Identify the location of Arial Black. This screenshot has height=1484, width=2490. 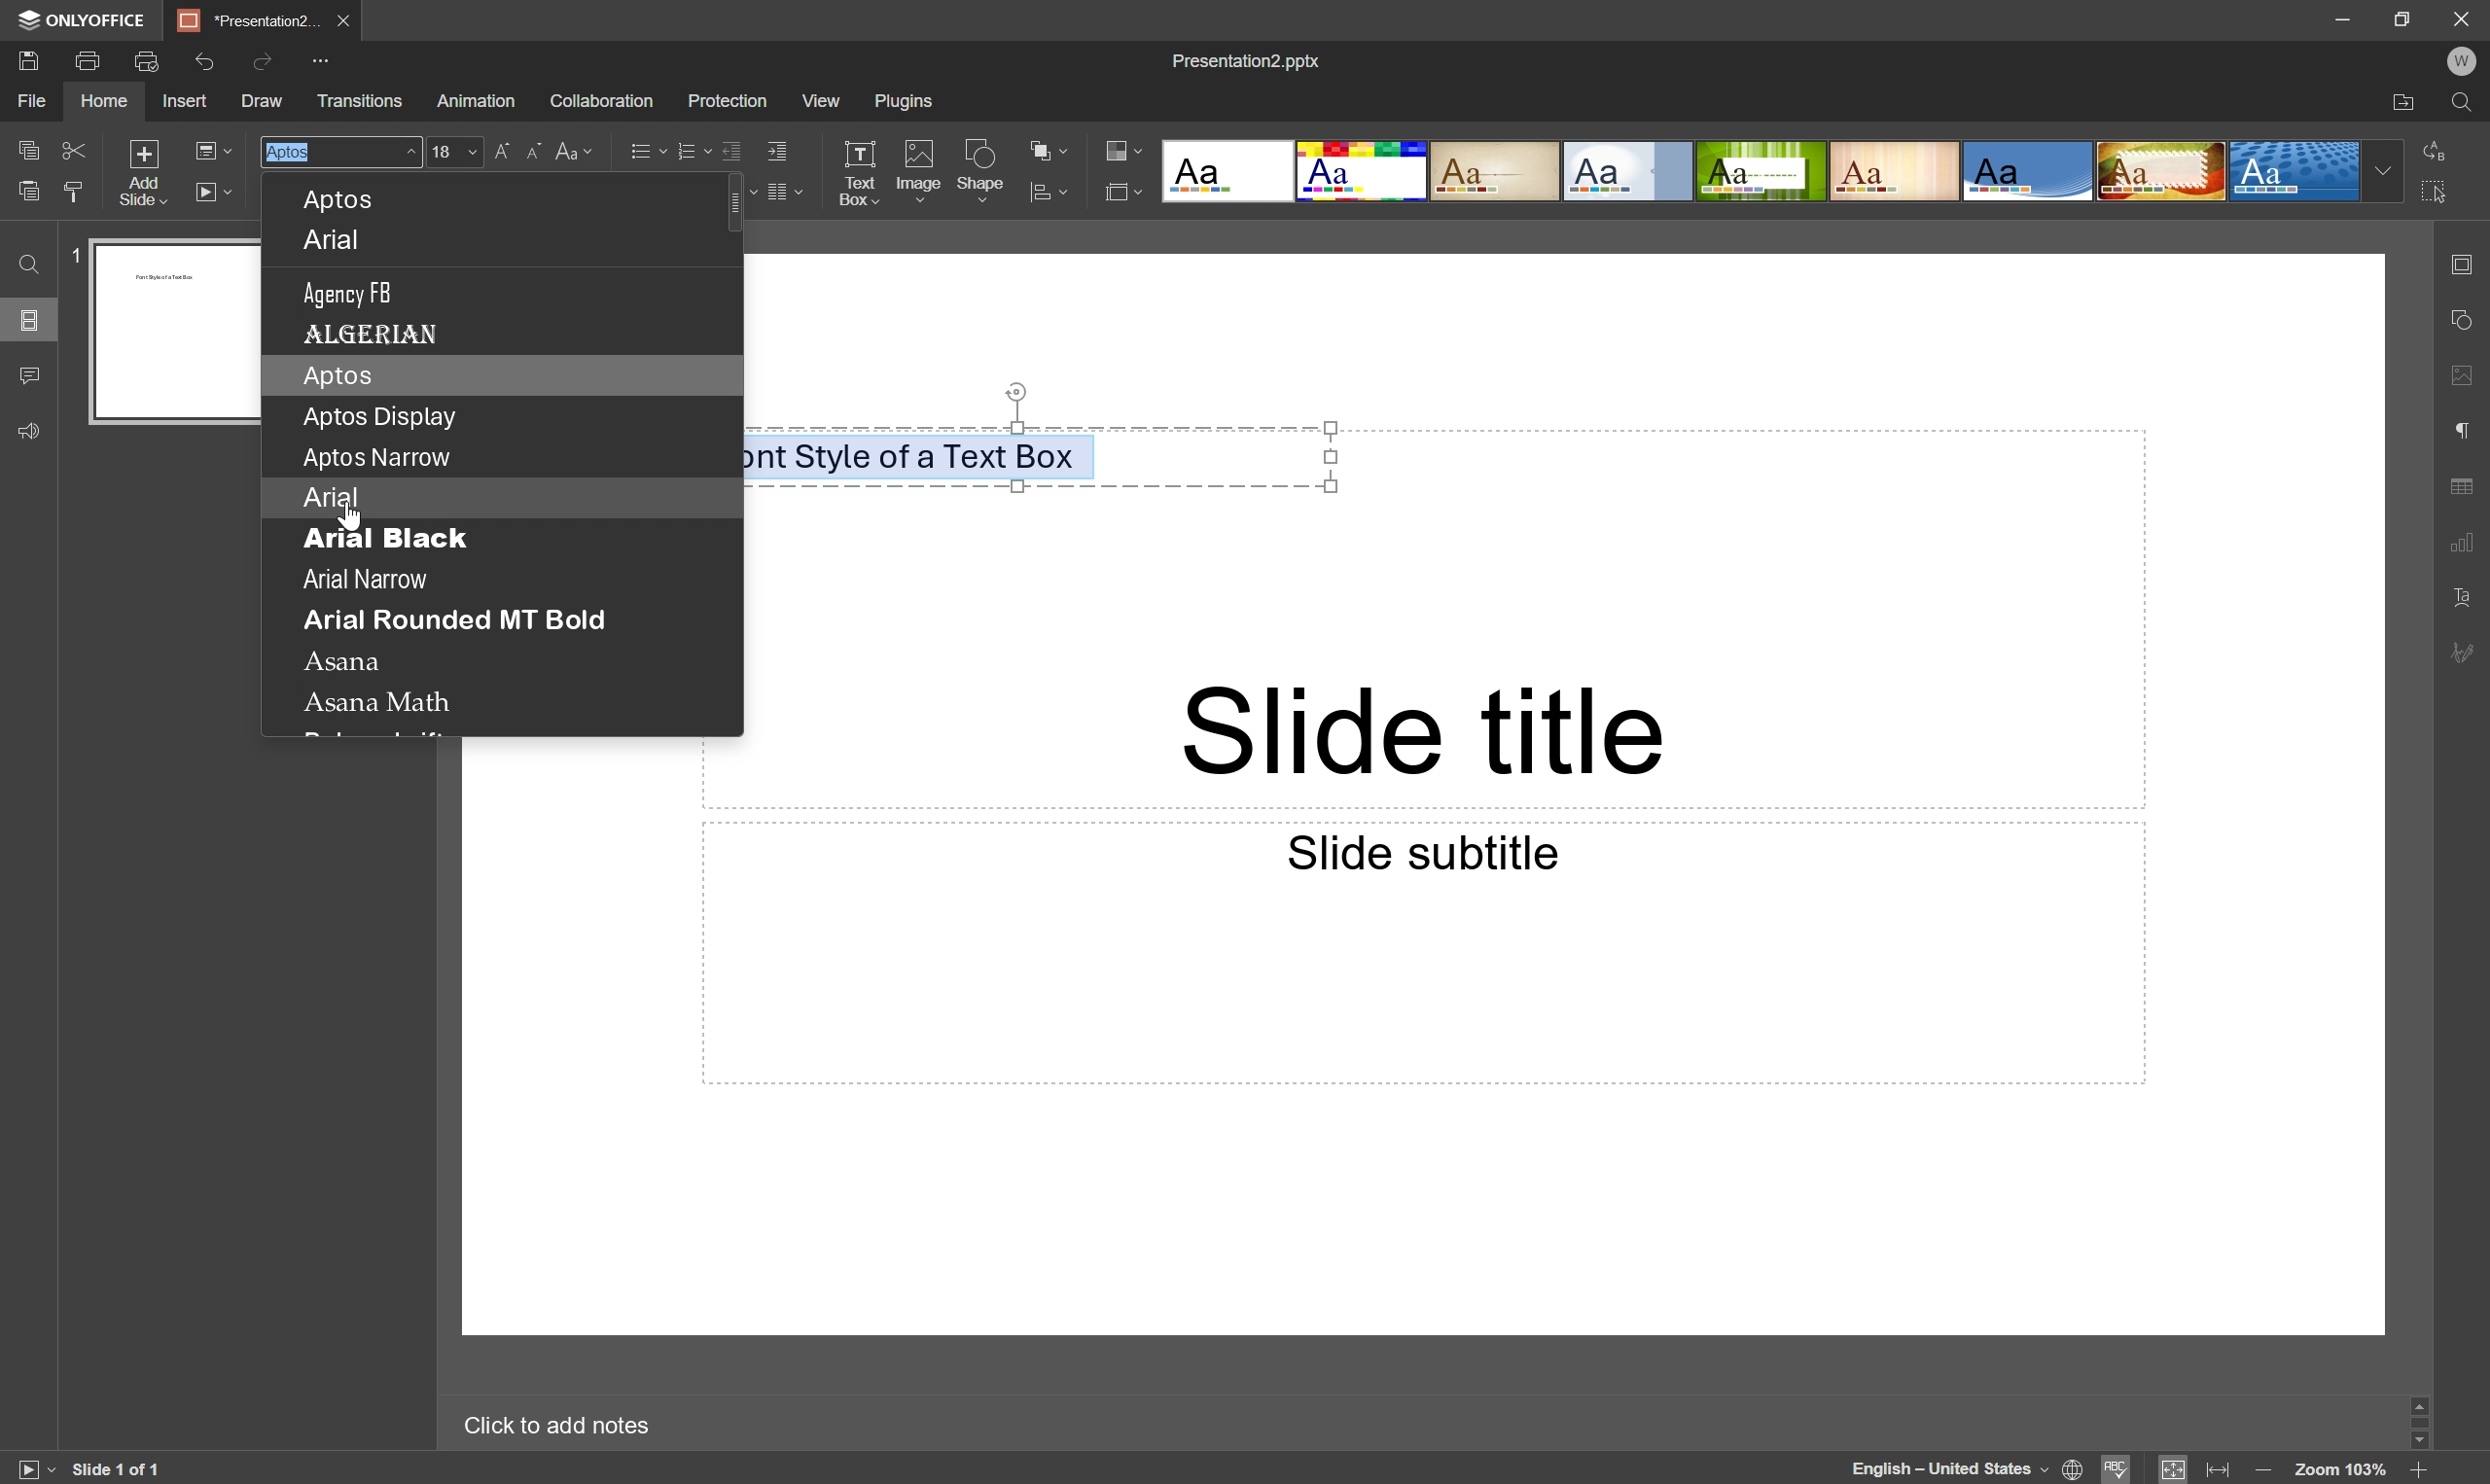
(383, 538).